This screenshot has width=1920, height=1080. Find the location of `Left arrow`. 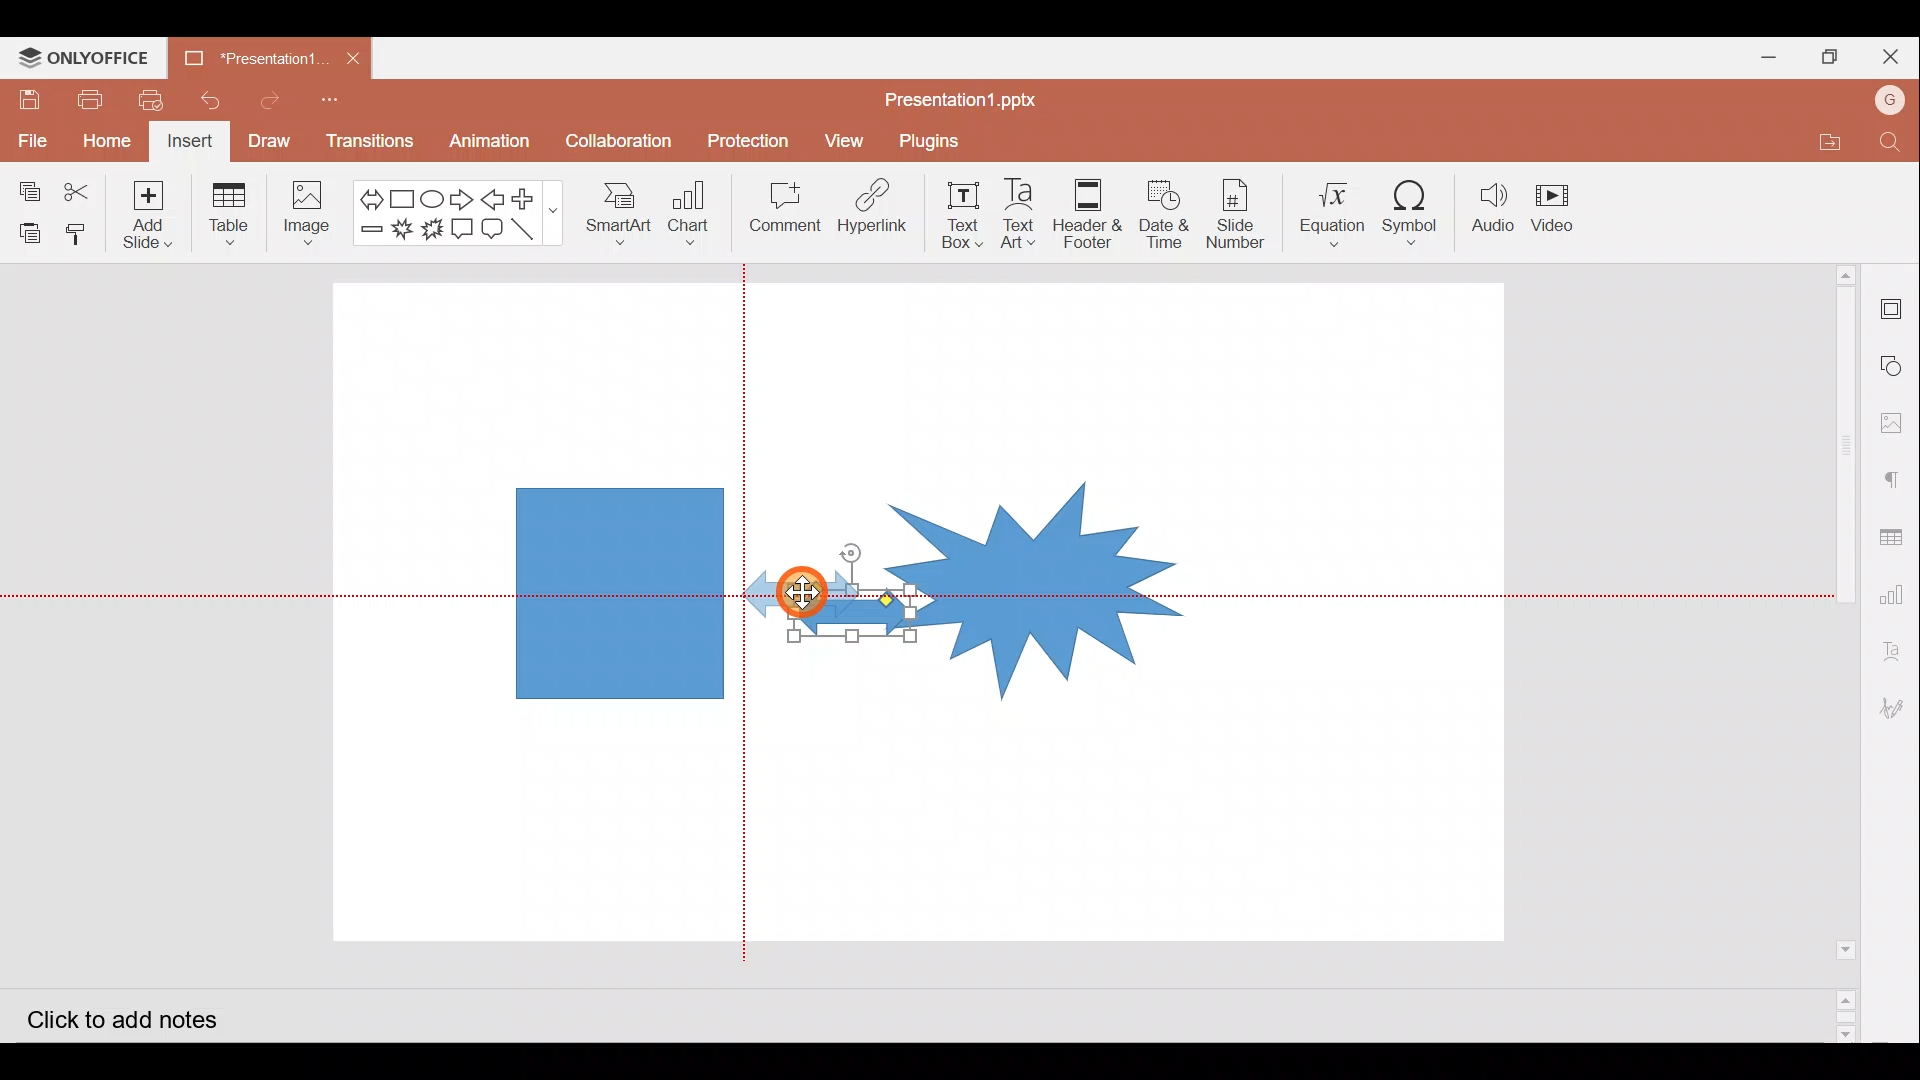

Left arrow is located at coordinates (497, 199).